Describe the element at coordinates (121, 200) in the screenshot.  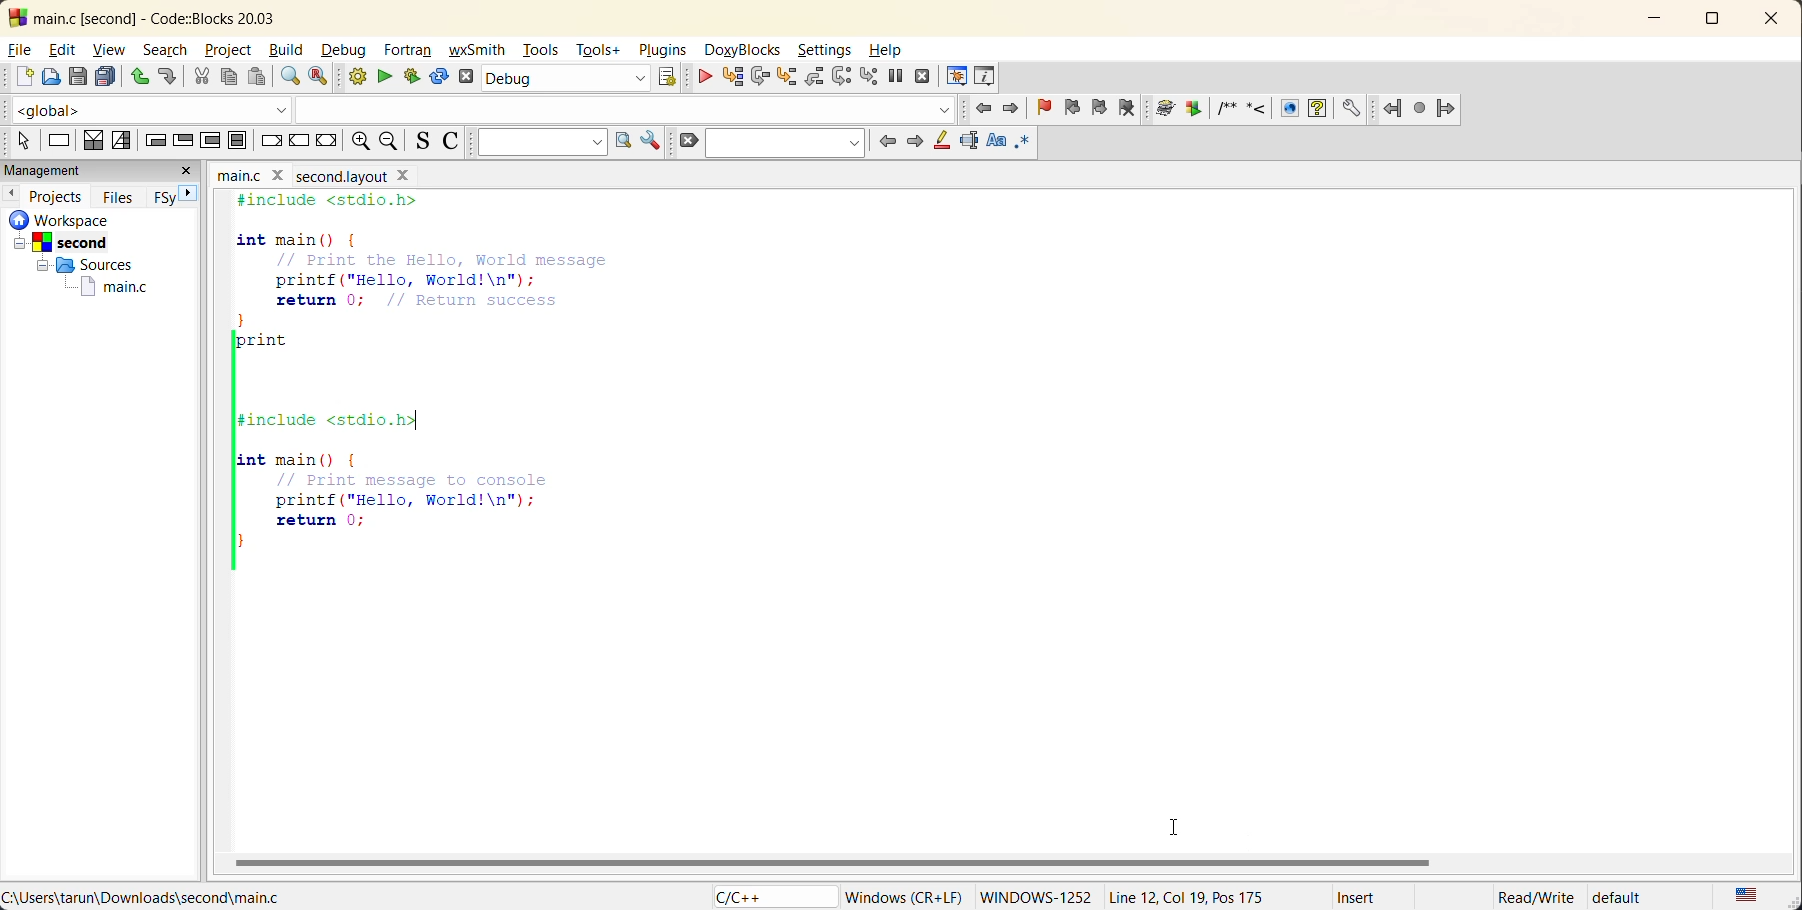
I see `files` at that location.